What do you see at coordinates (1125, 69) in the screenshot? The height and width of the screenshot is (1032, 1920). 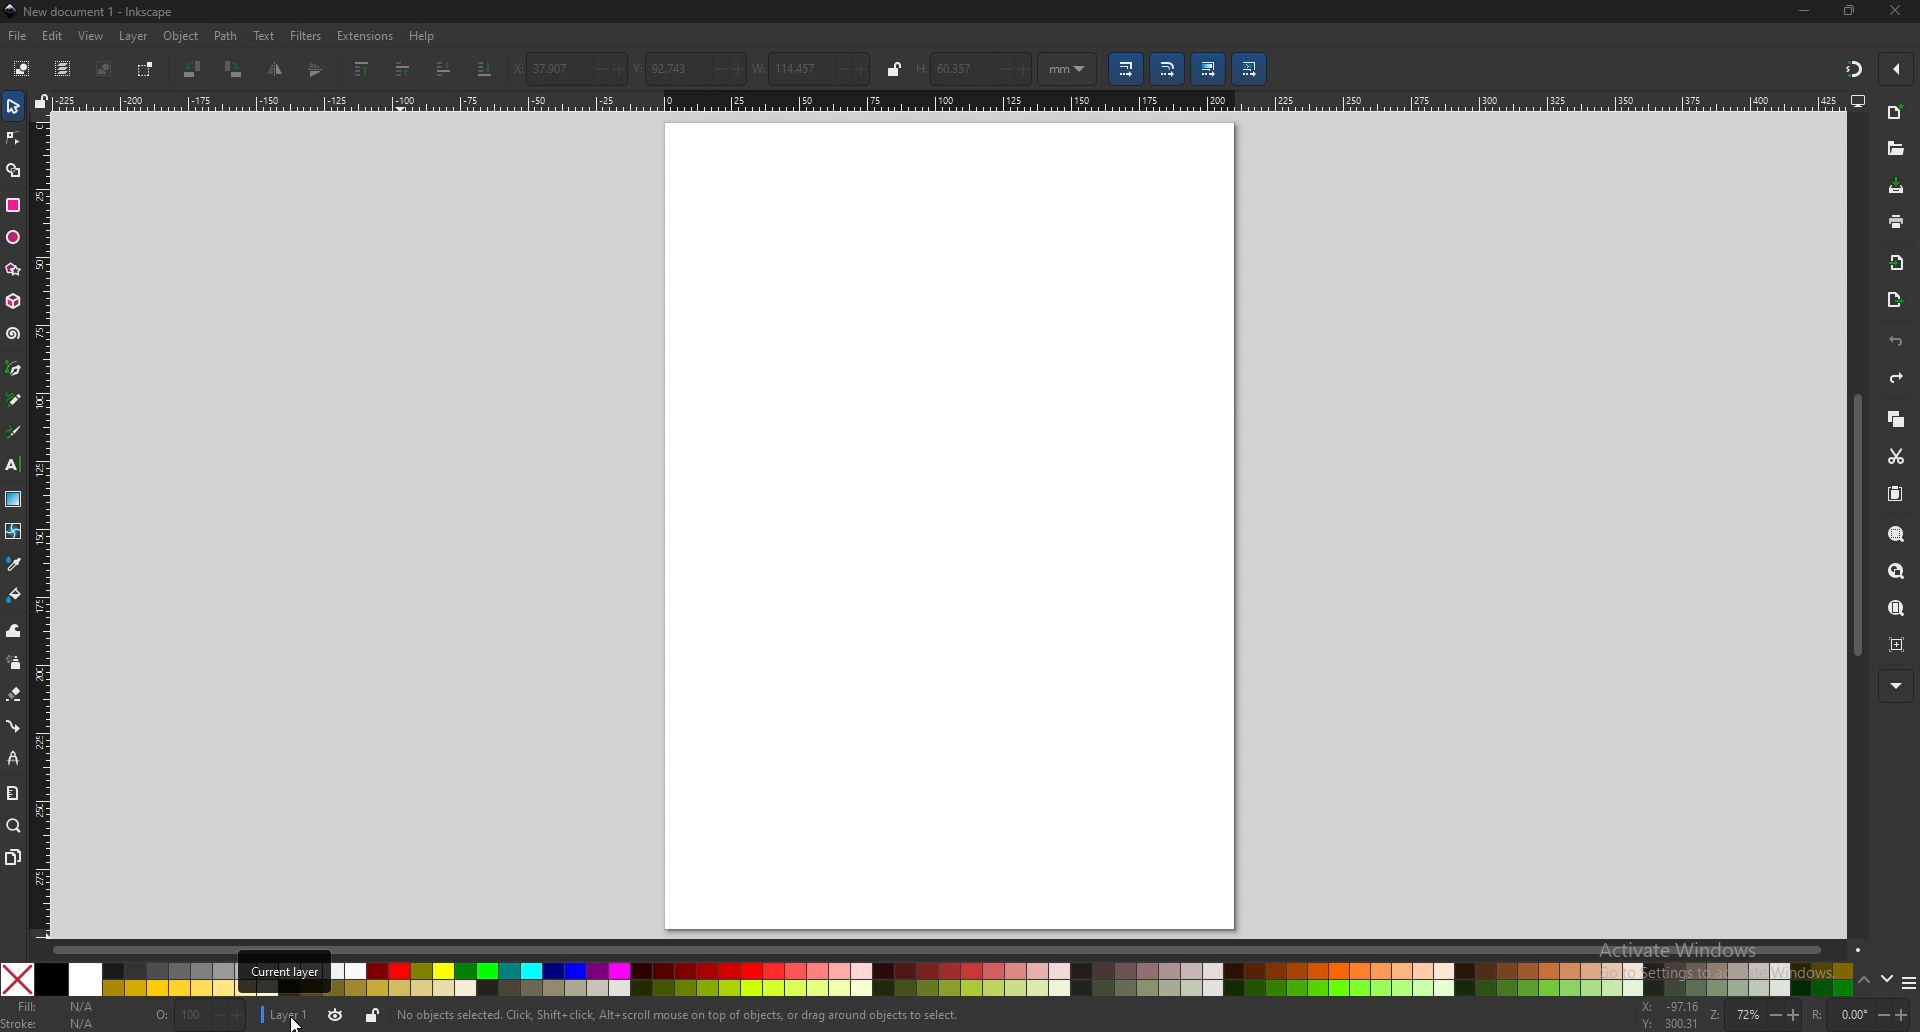 I see `scale stroke width` at bounding box center [1125, 69].